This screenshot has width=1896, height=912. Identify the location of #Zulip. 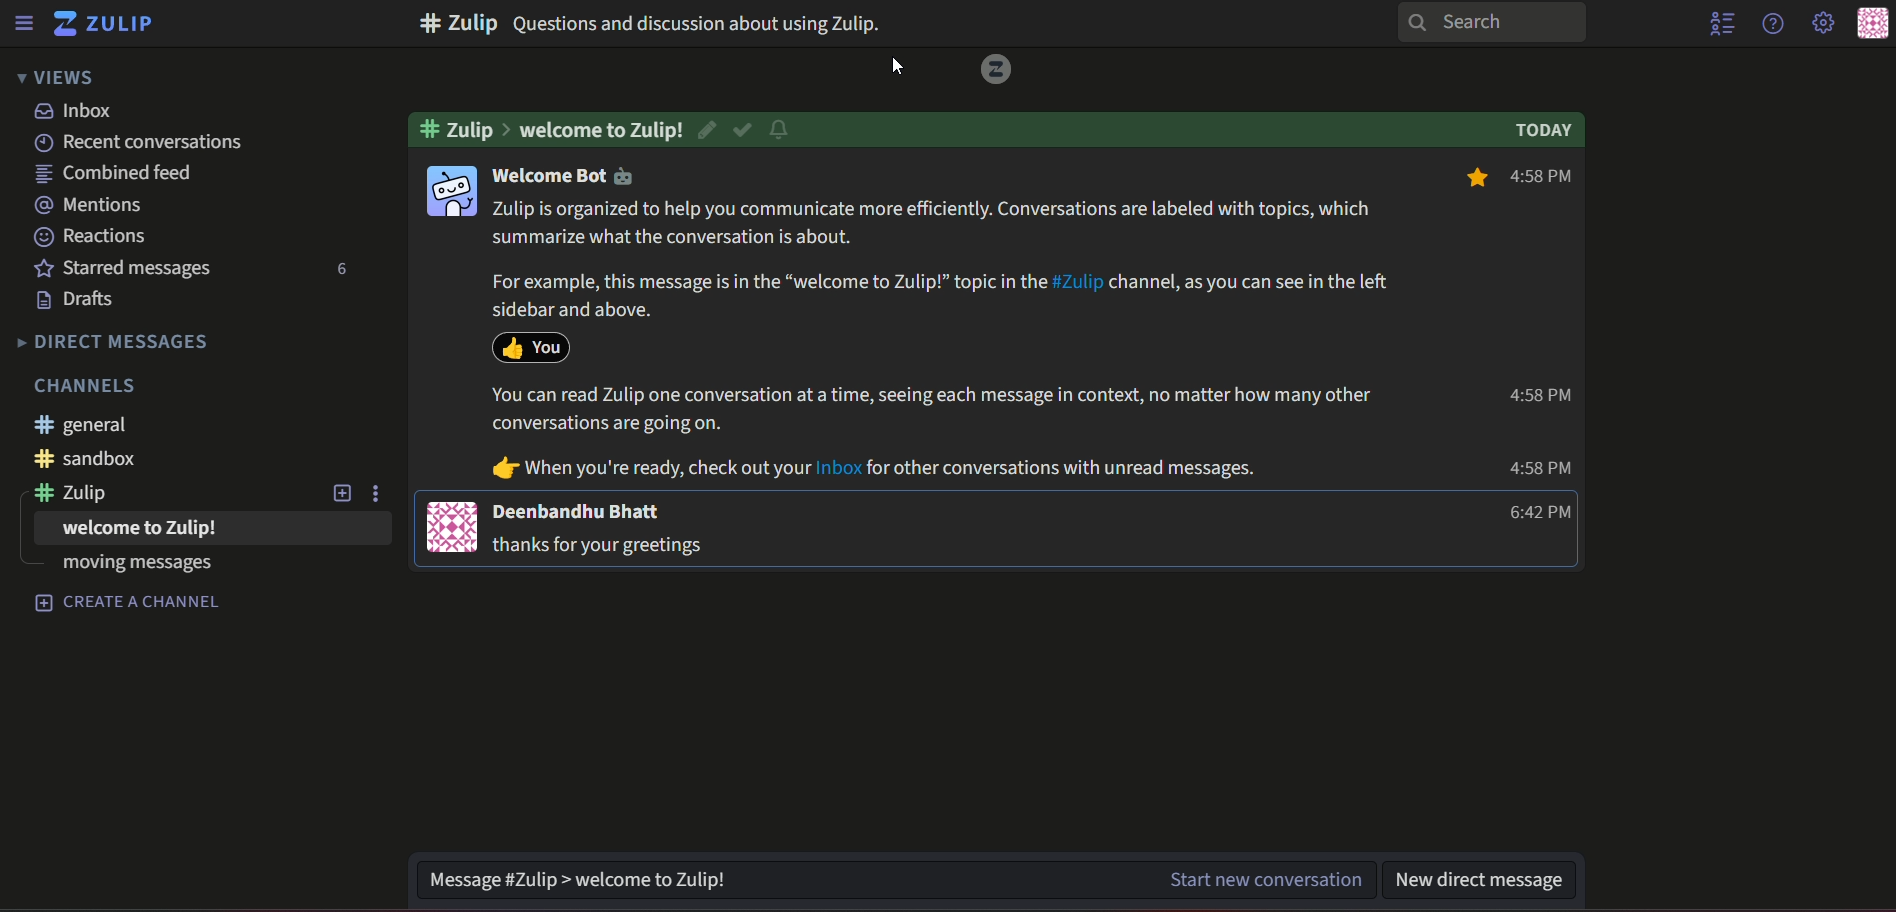
(465, 128).